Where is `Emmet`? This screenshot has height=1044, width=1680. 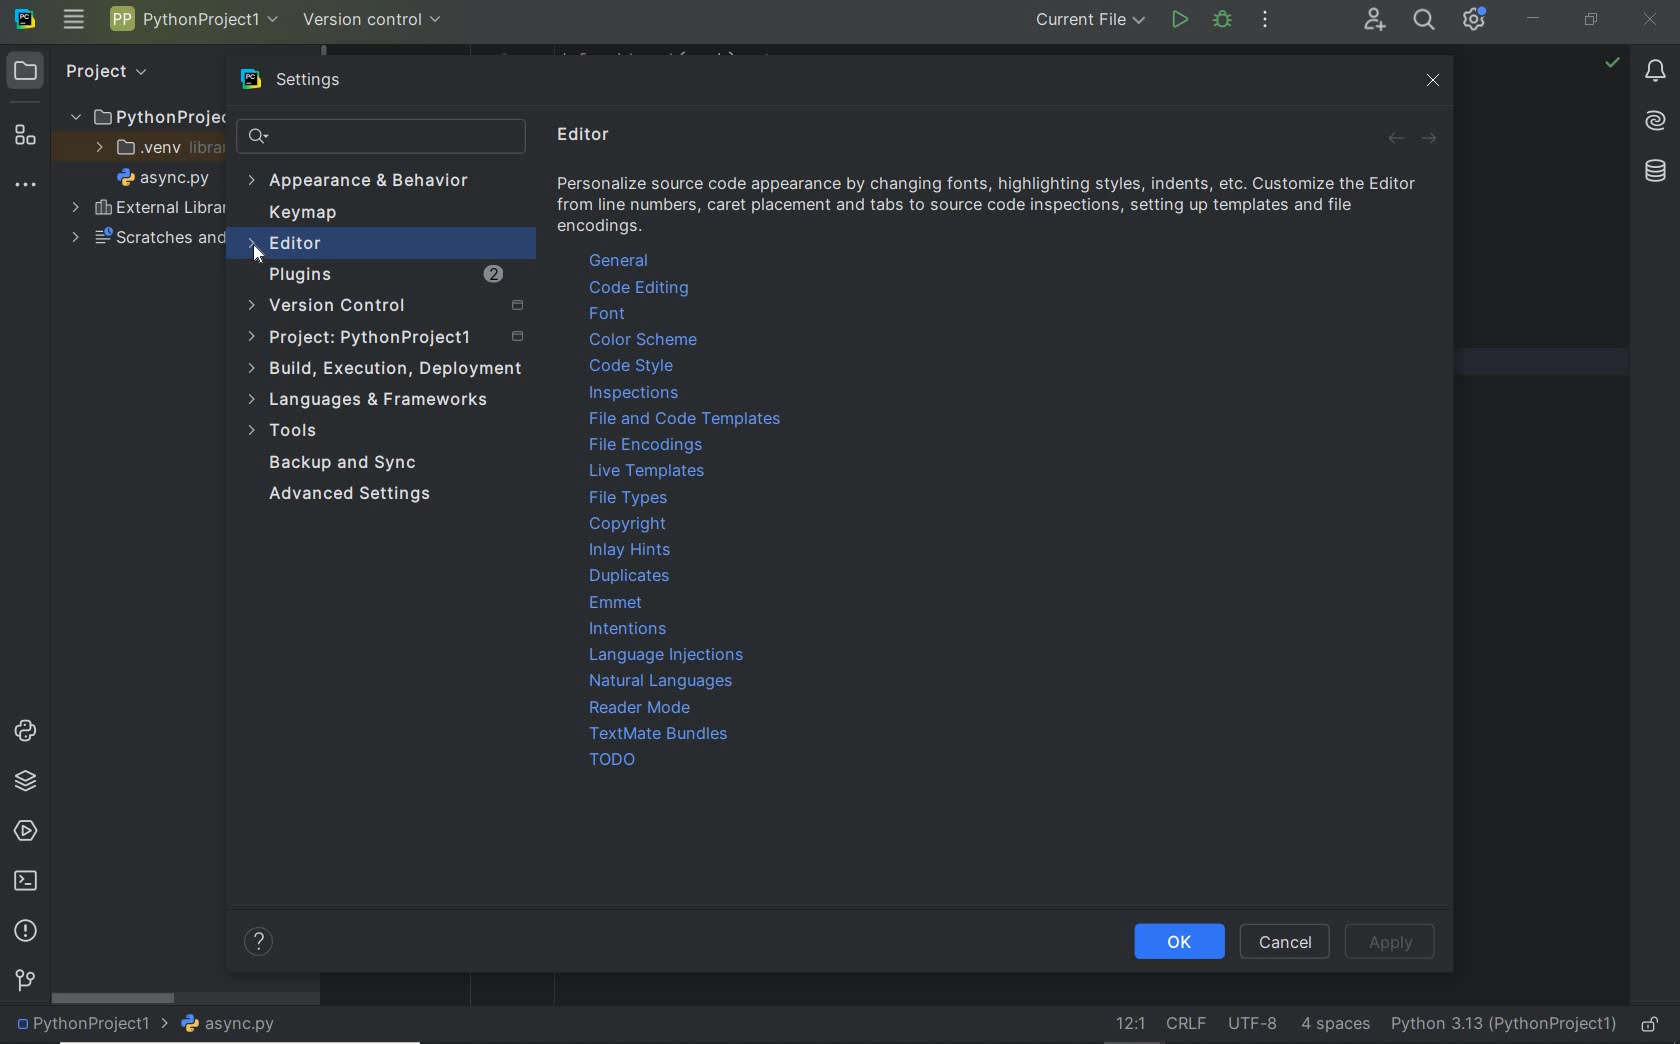 Emmet is located at coordinates (619, 605).